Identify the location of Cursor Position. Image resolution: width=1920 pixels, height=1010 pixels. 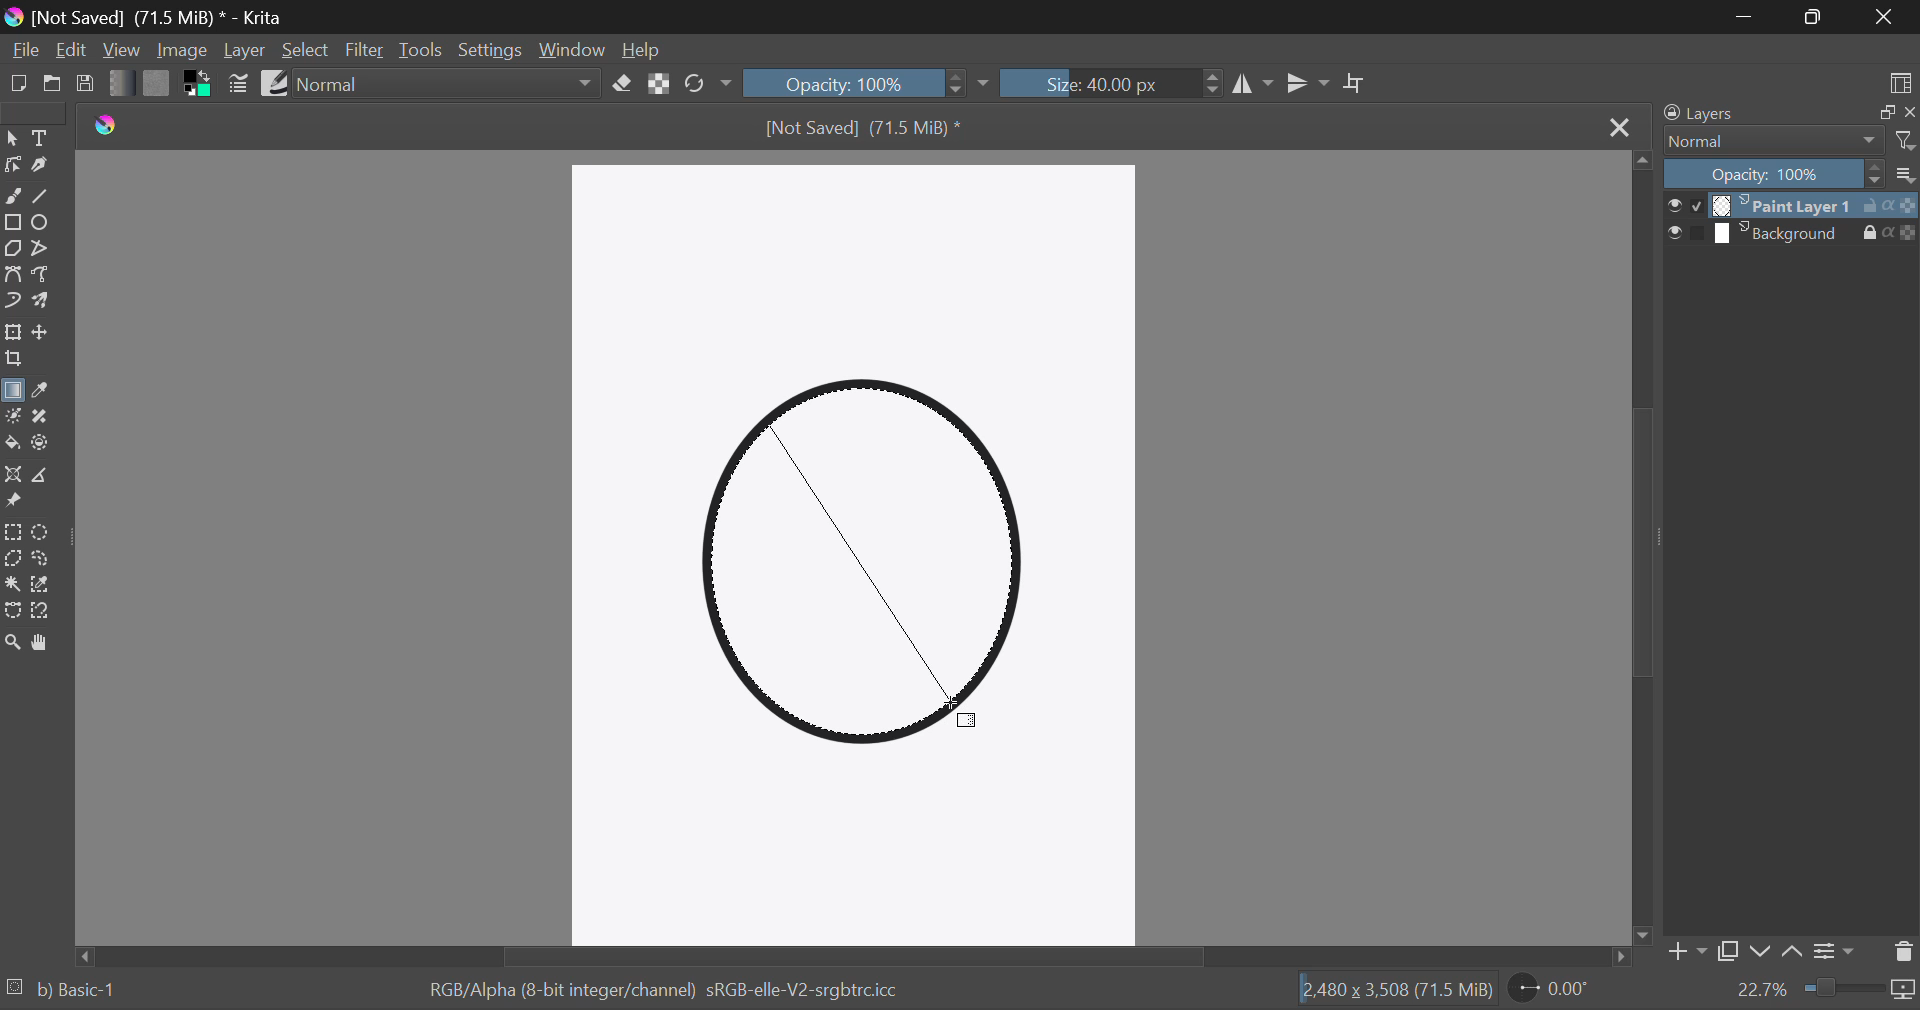
(967, 711).